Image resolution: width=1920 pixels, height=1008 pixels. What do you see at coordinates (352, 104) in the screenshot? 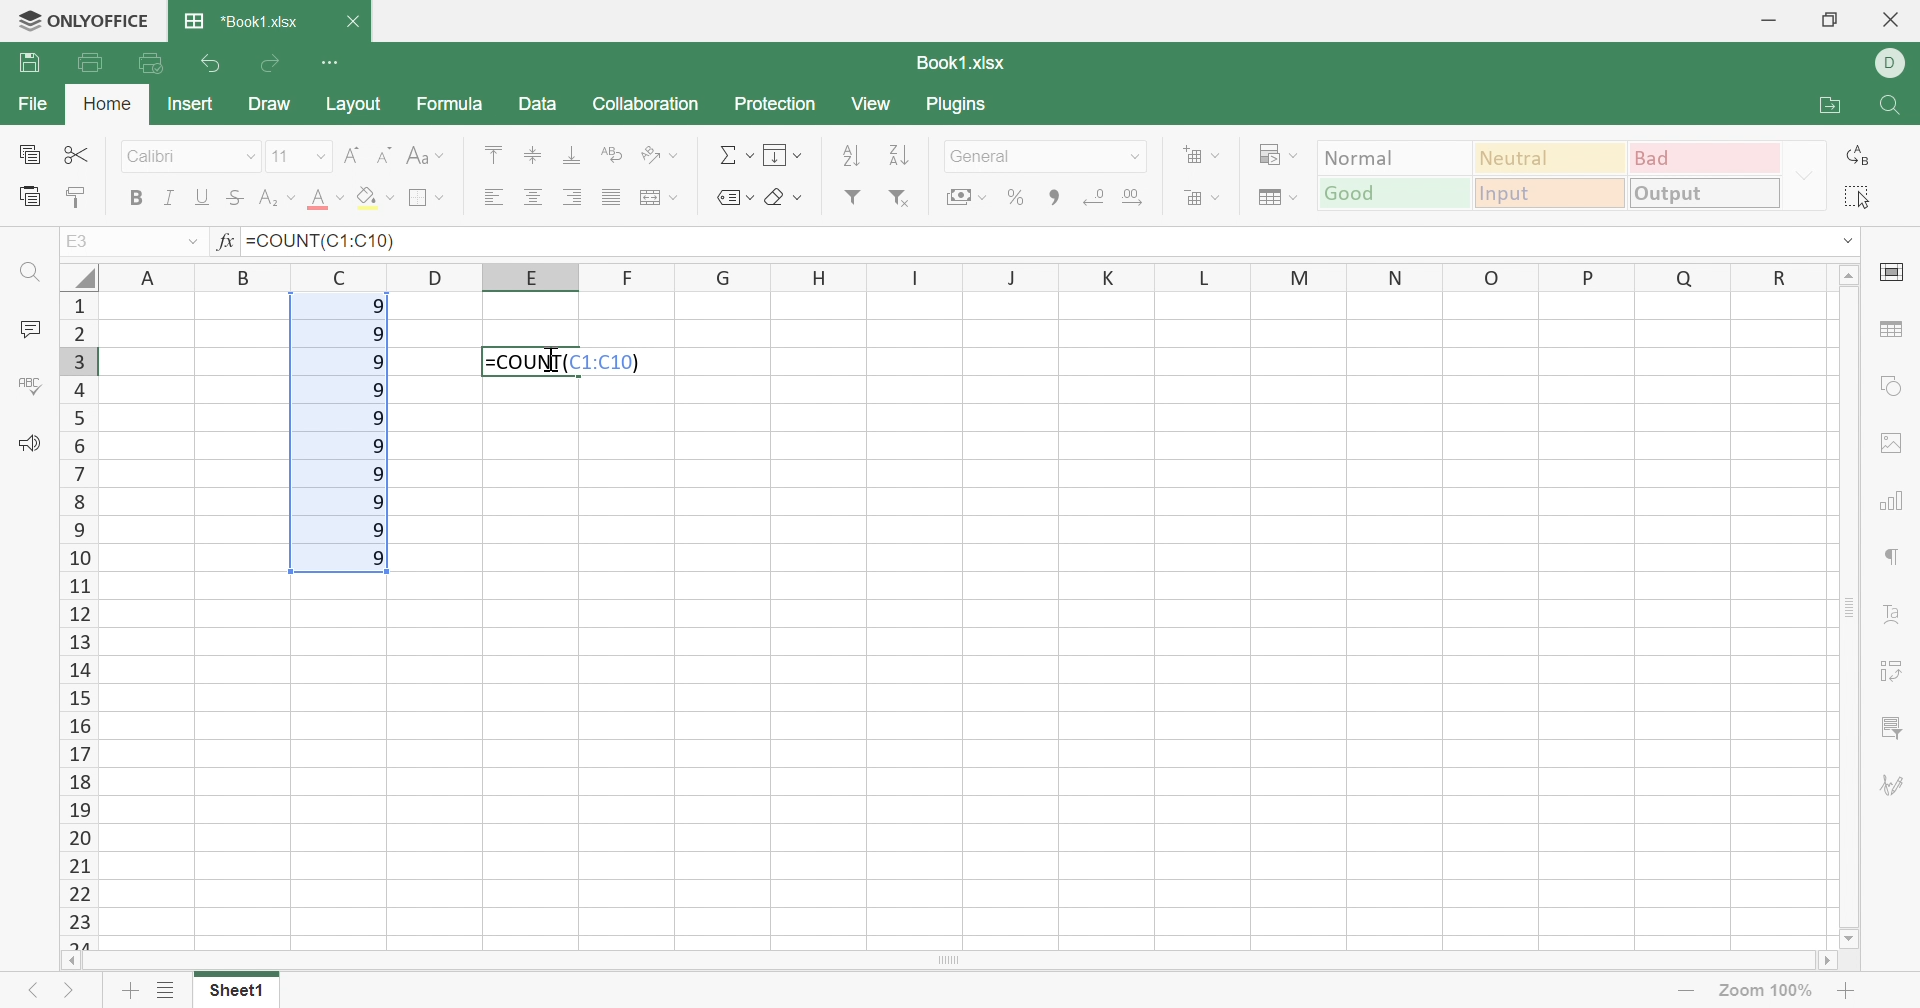
I see `Layout` at bounding box center [352, 104].